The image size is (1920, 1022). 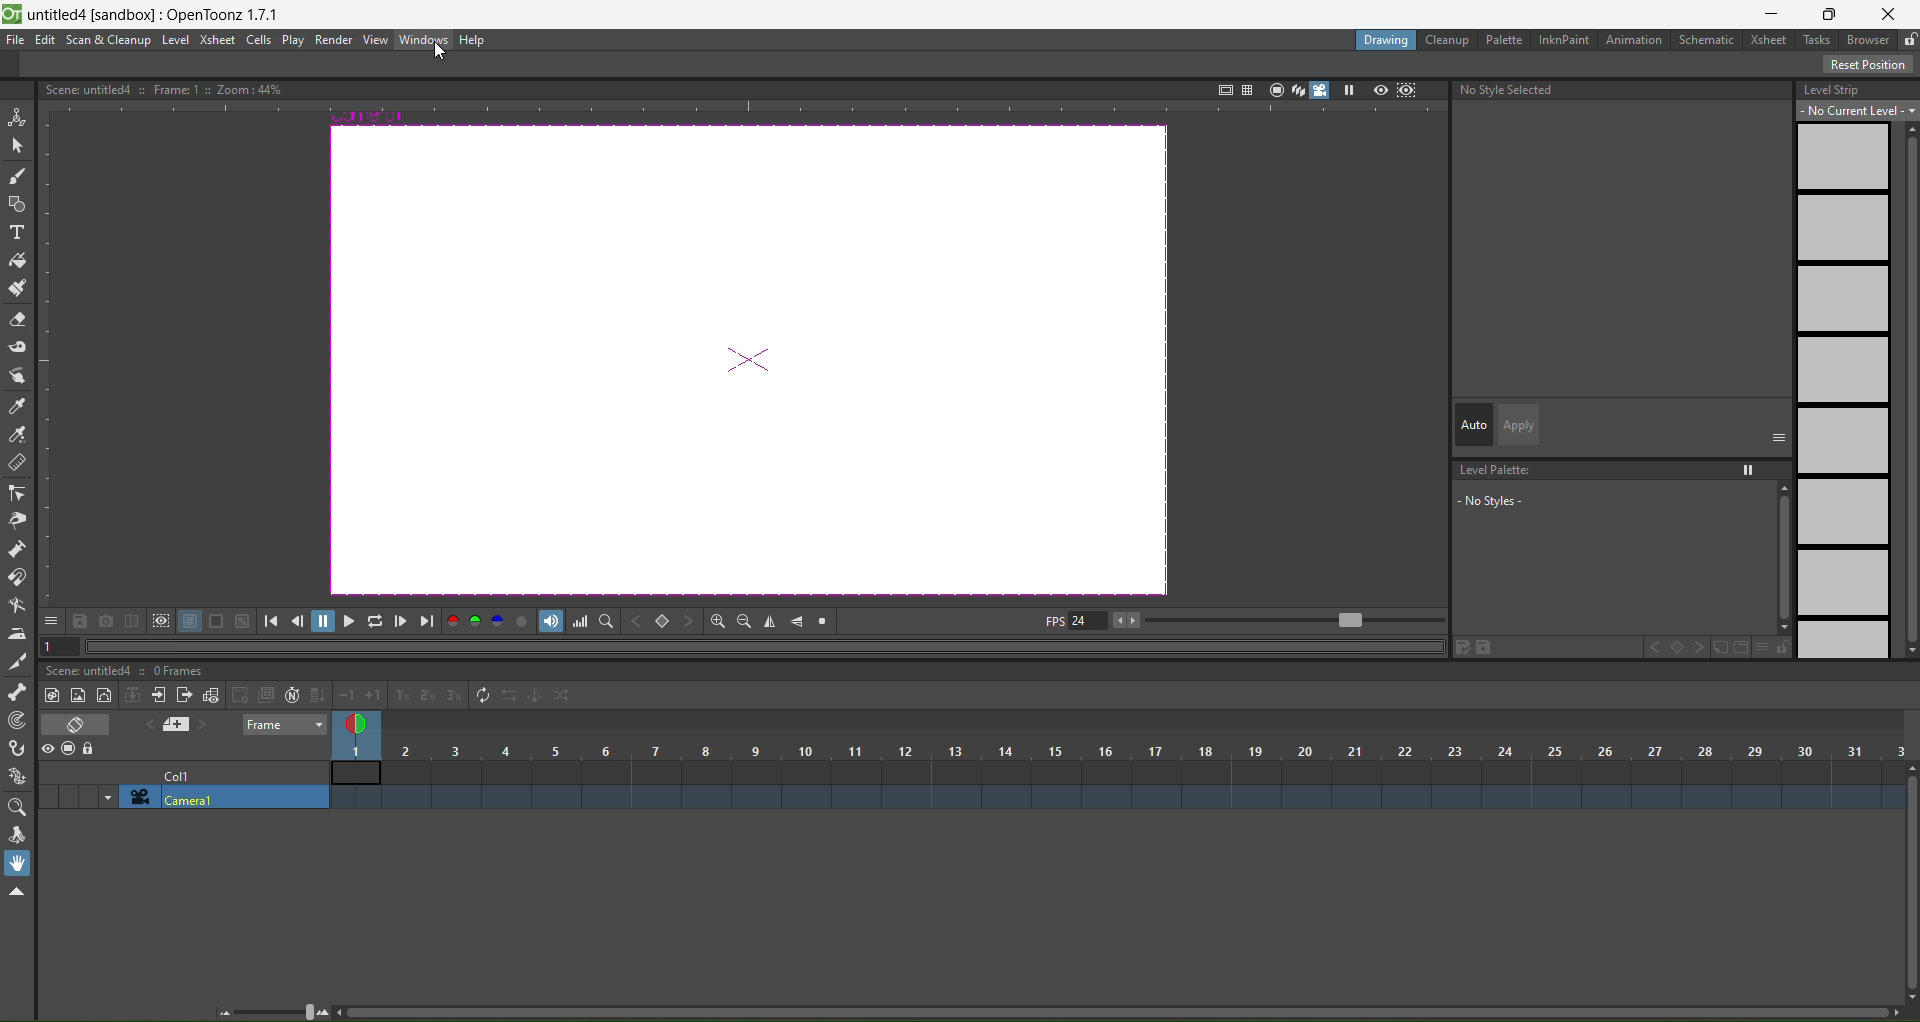 I want to click on scroll bar, so click(x=1112, y=1015).